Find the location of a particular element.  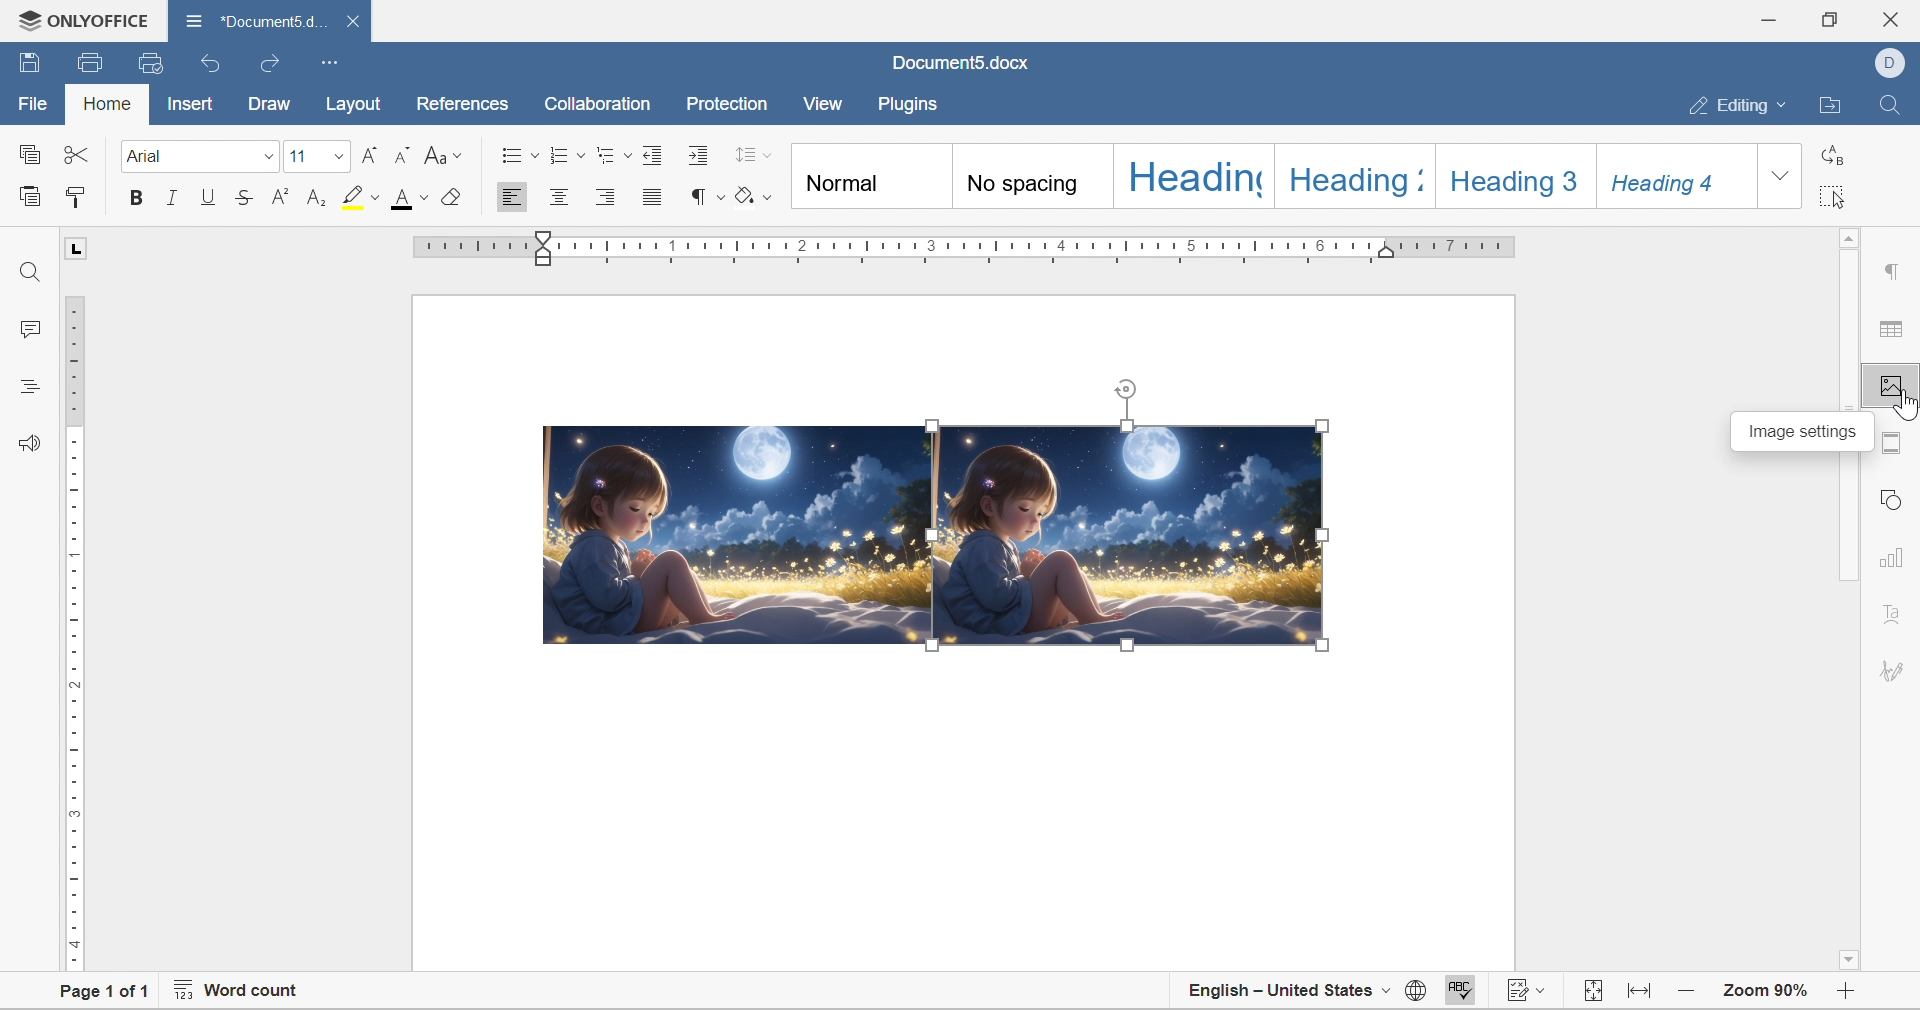

editing is located at coordinates (1743, 102).